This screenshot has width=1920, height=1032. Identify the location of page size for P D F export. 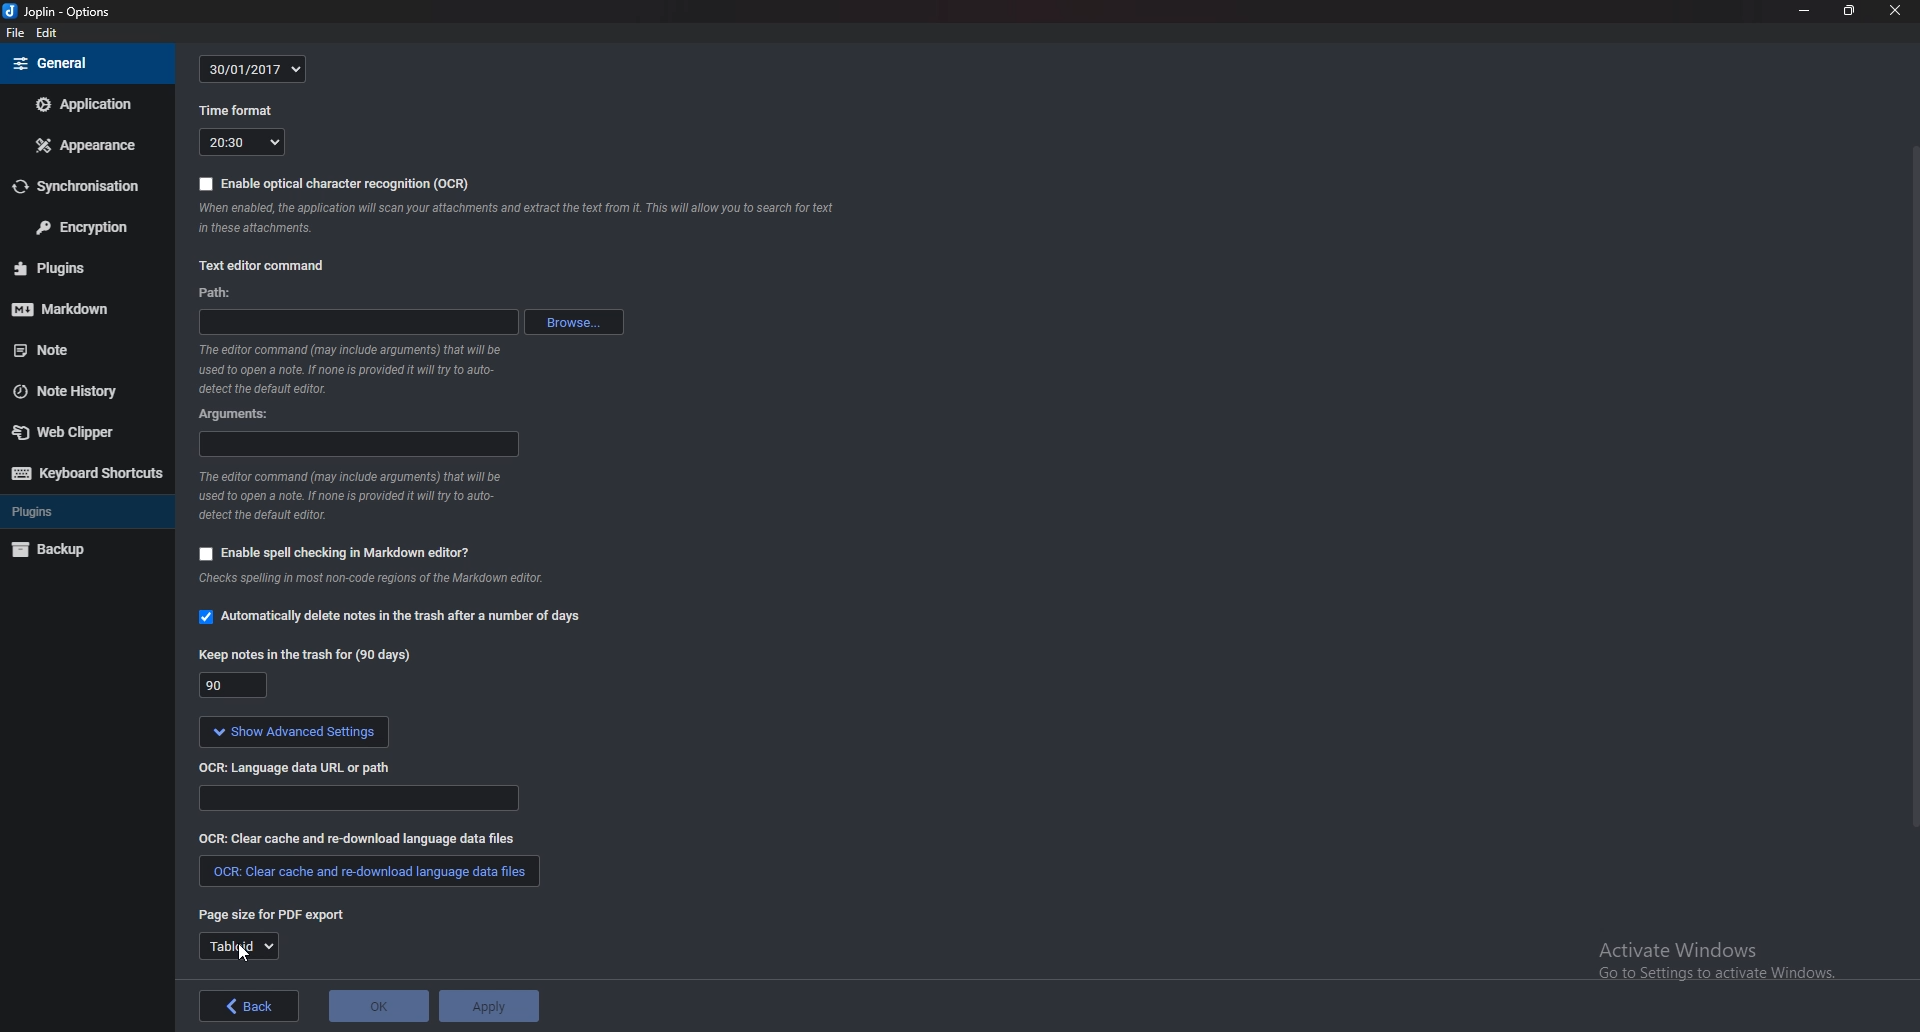
(275, 916).